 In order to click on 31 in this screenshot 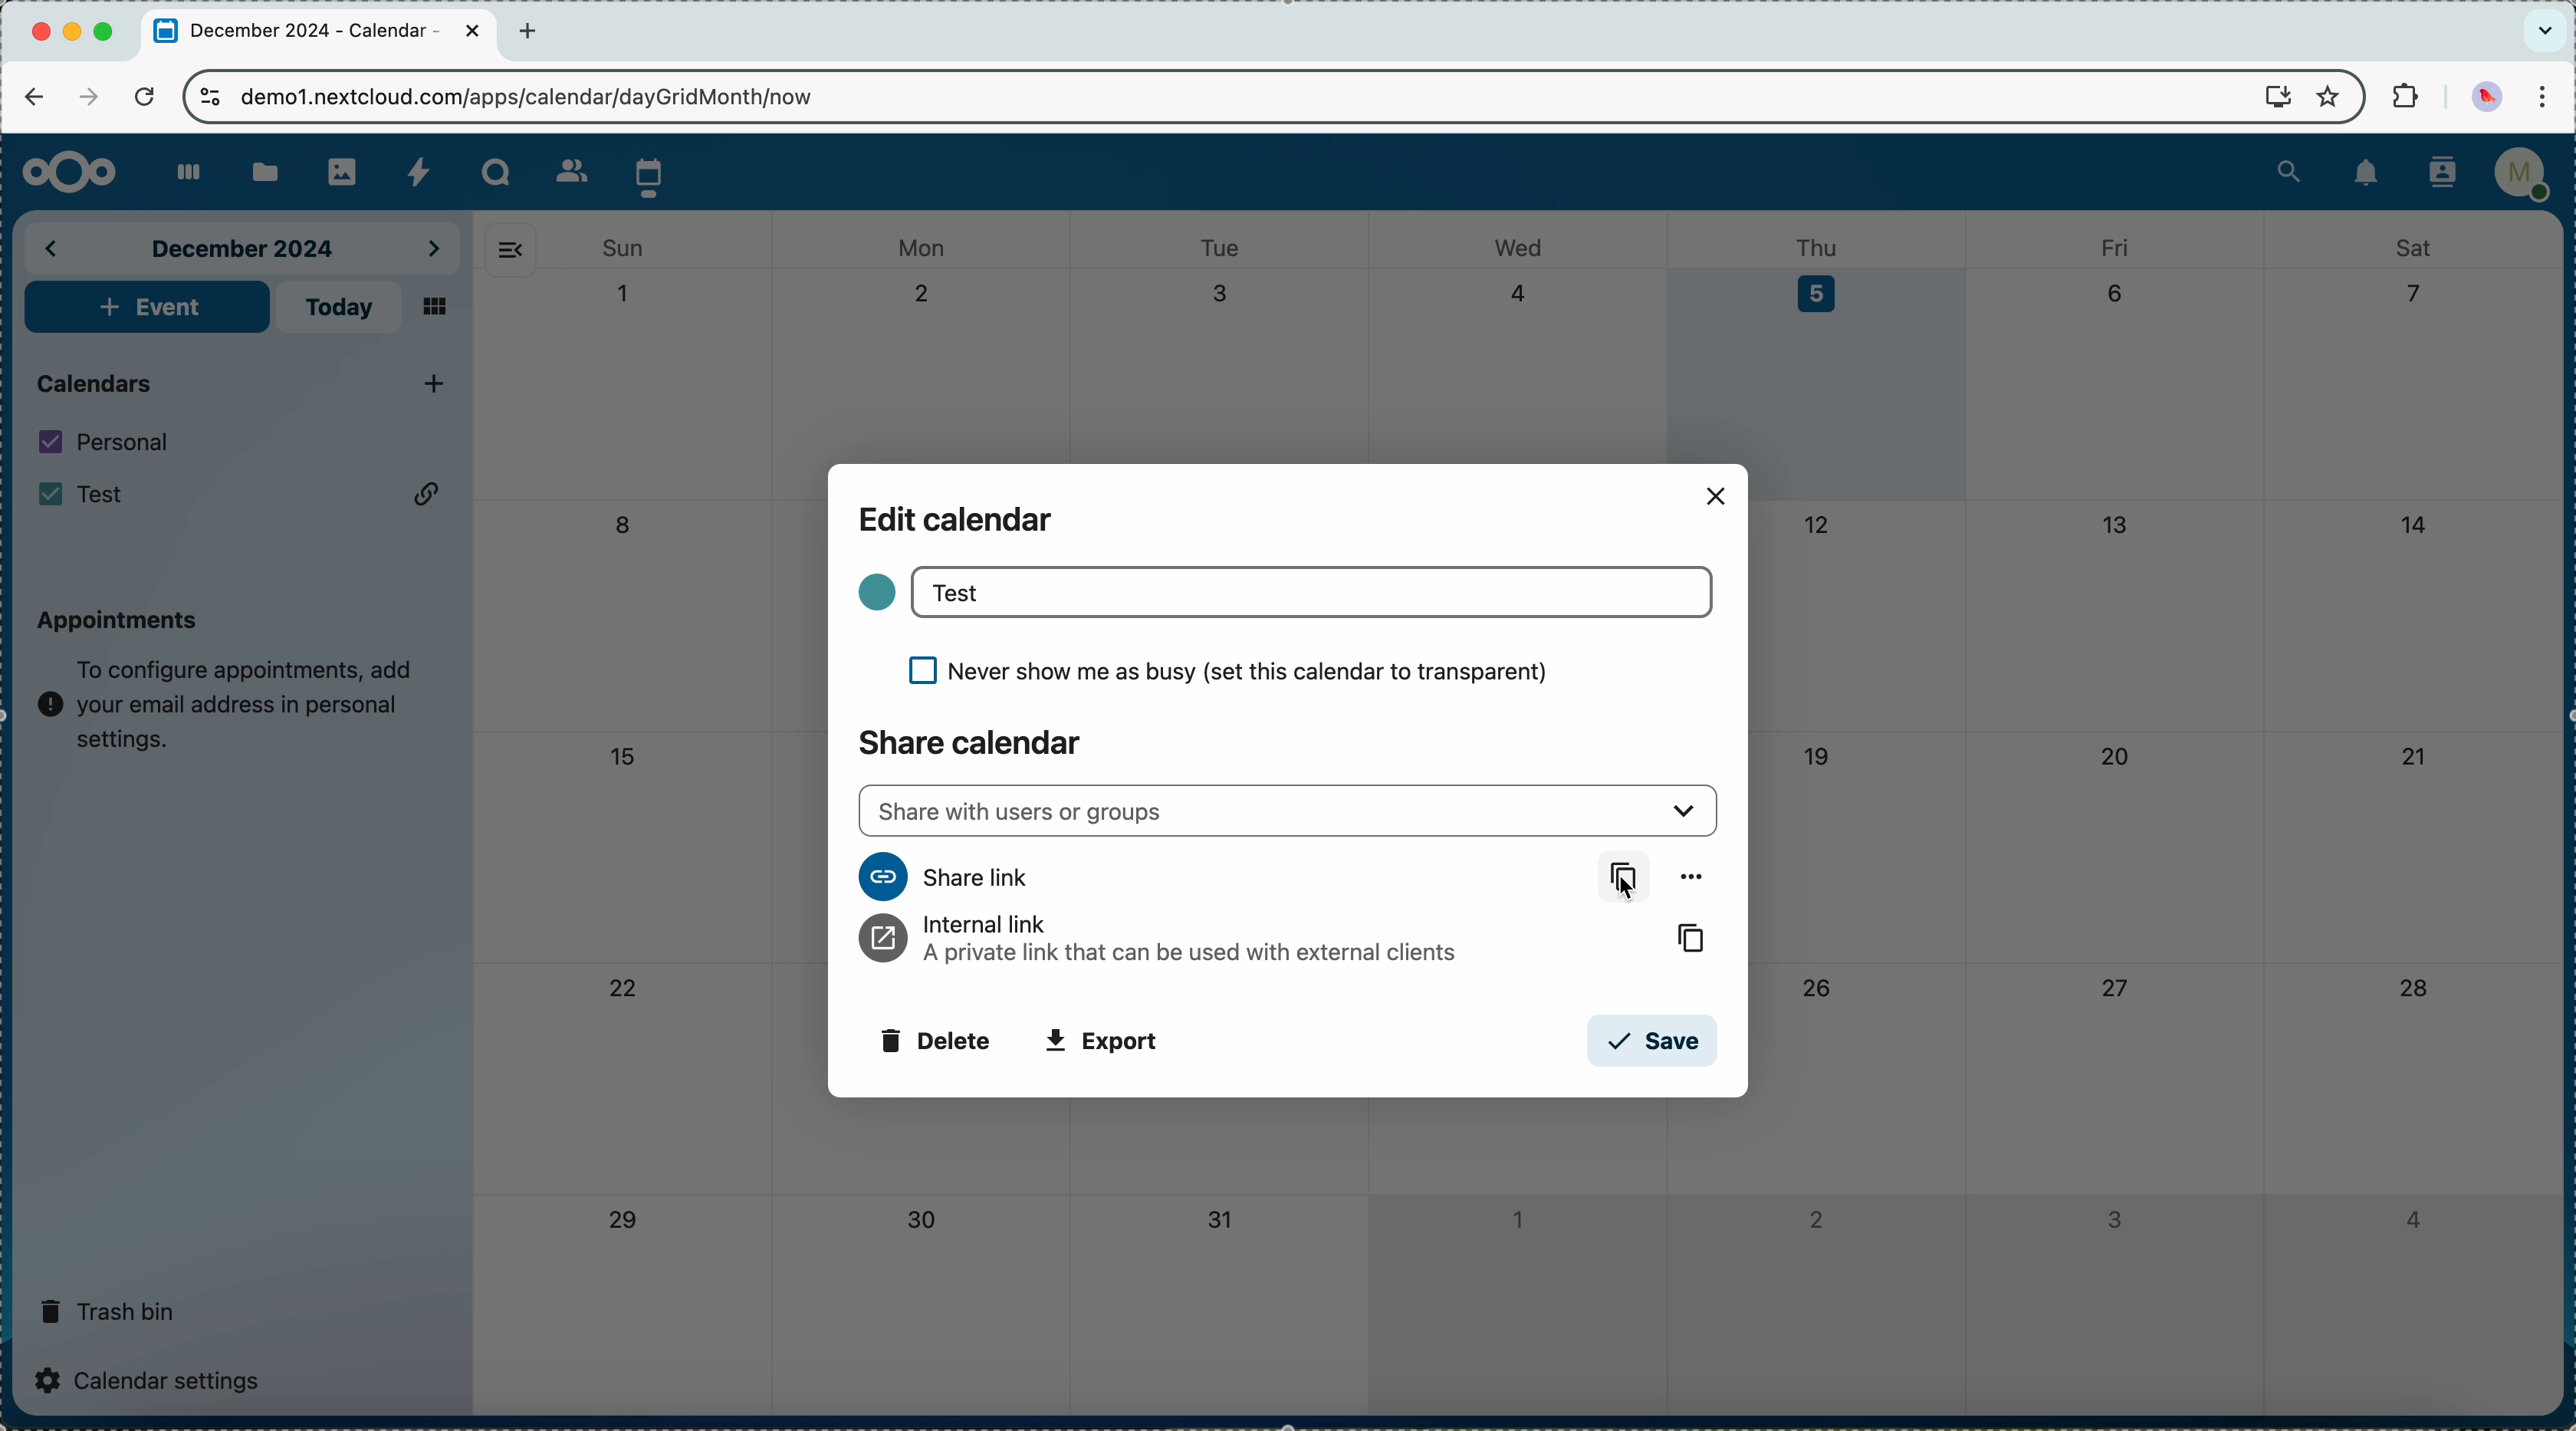, I will do `click(1222, 1221)`.